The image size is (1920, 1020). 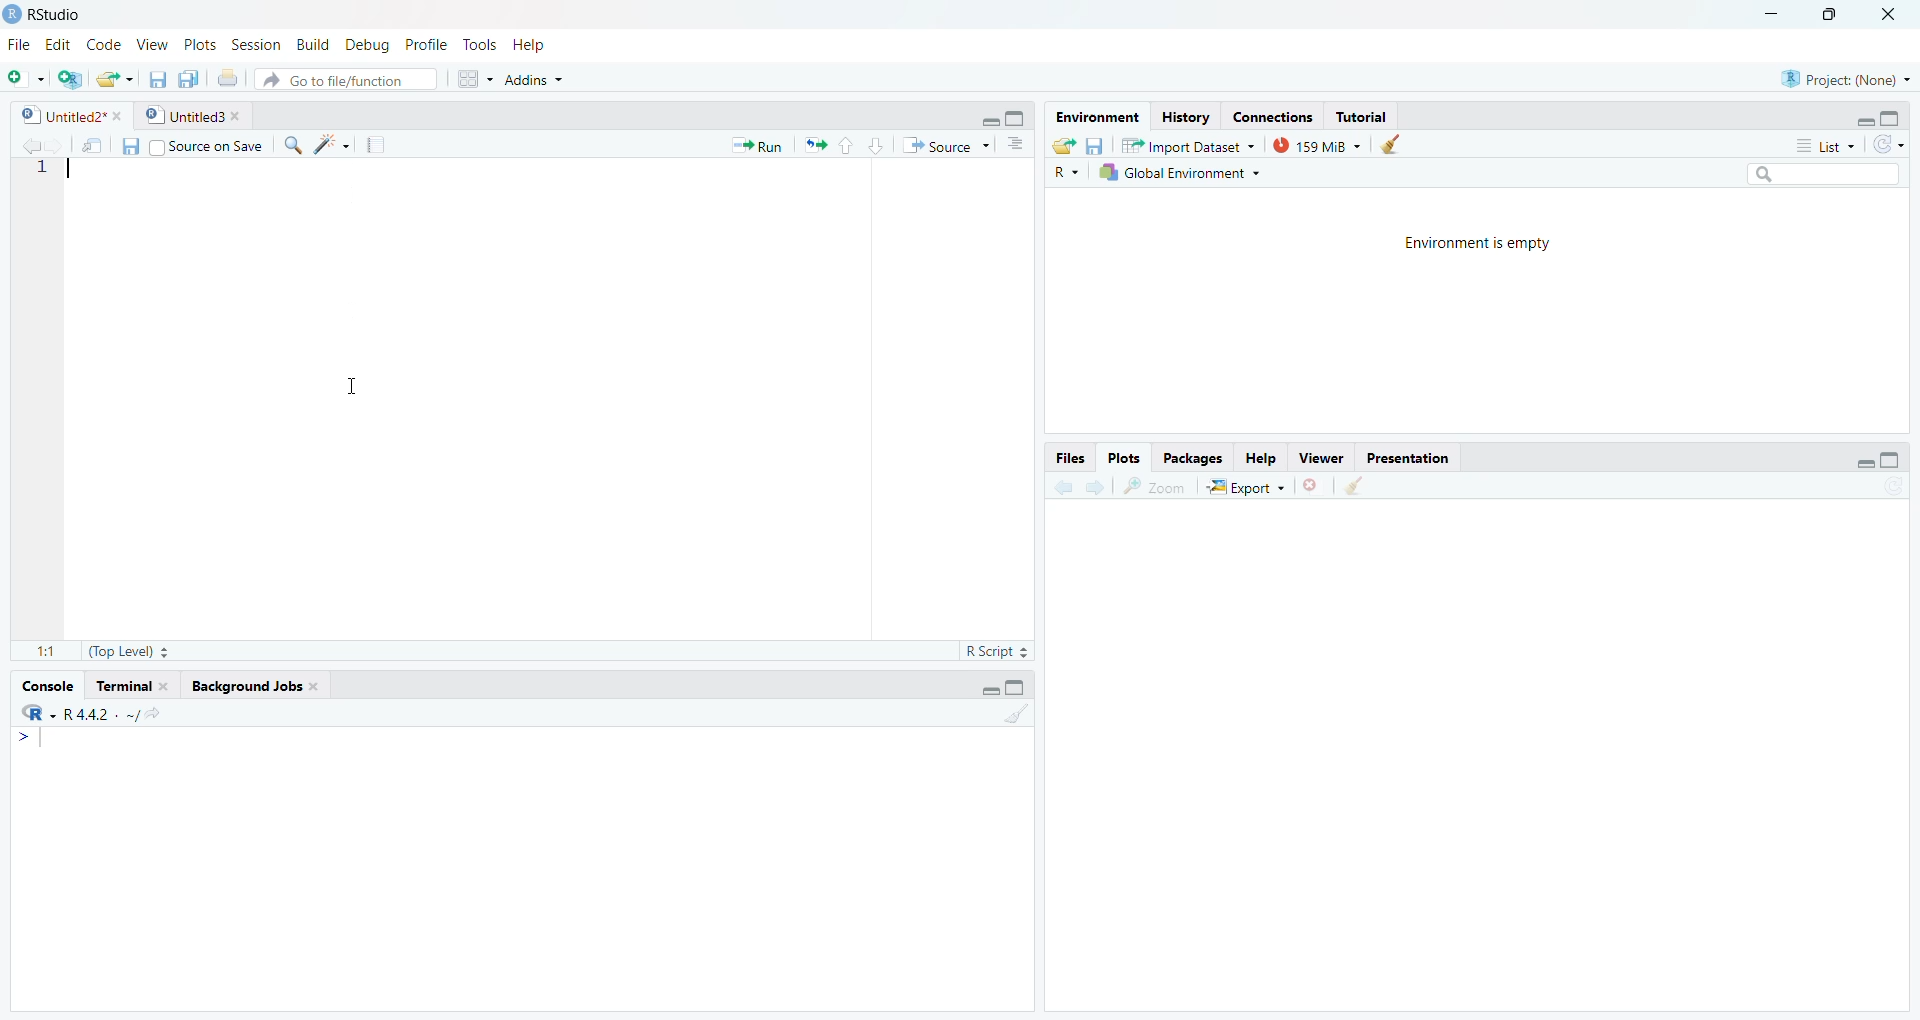 I want to click on Minimize, so click(x=986, y=689).